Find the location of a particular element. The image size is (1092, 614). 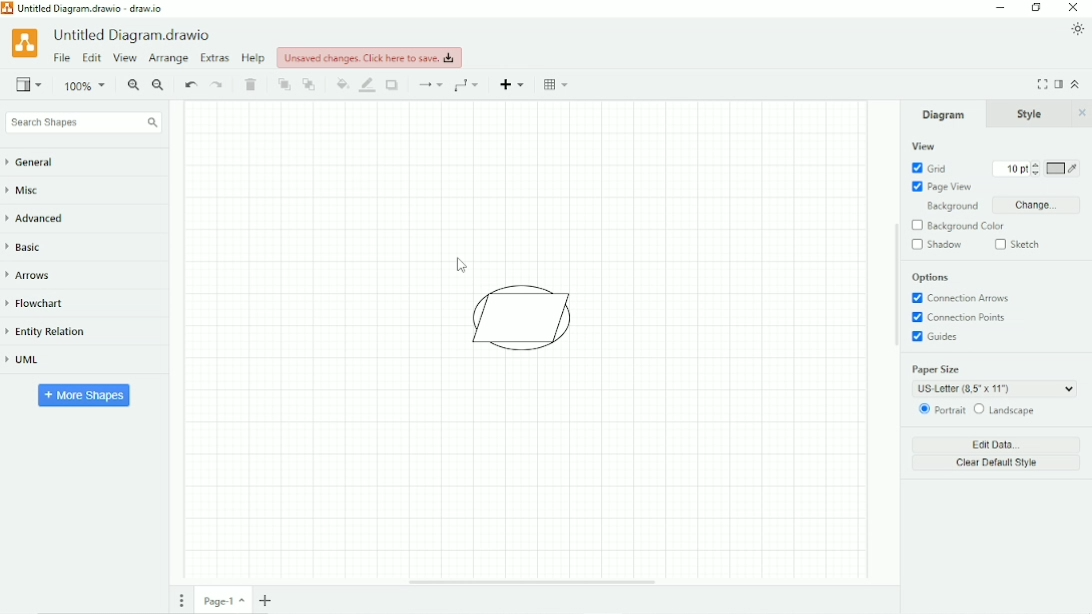

Background color is located at coordinates (967, 226).